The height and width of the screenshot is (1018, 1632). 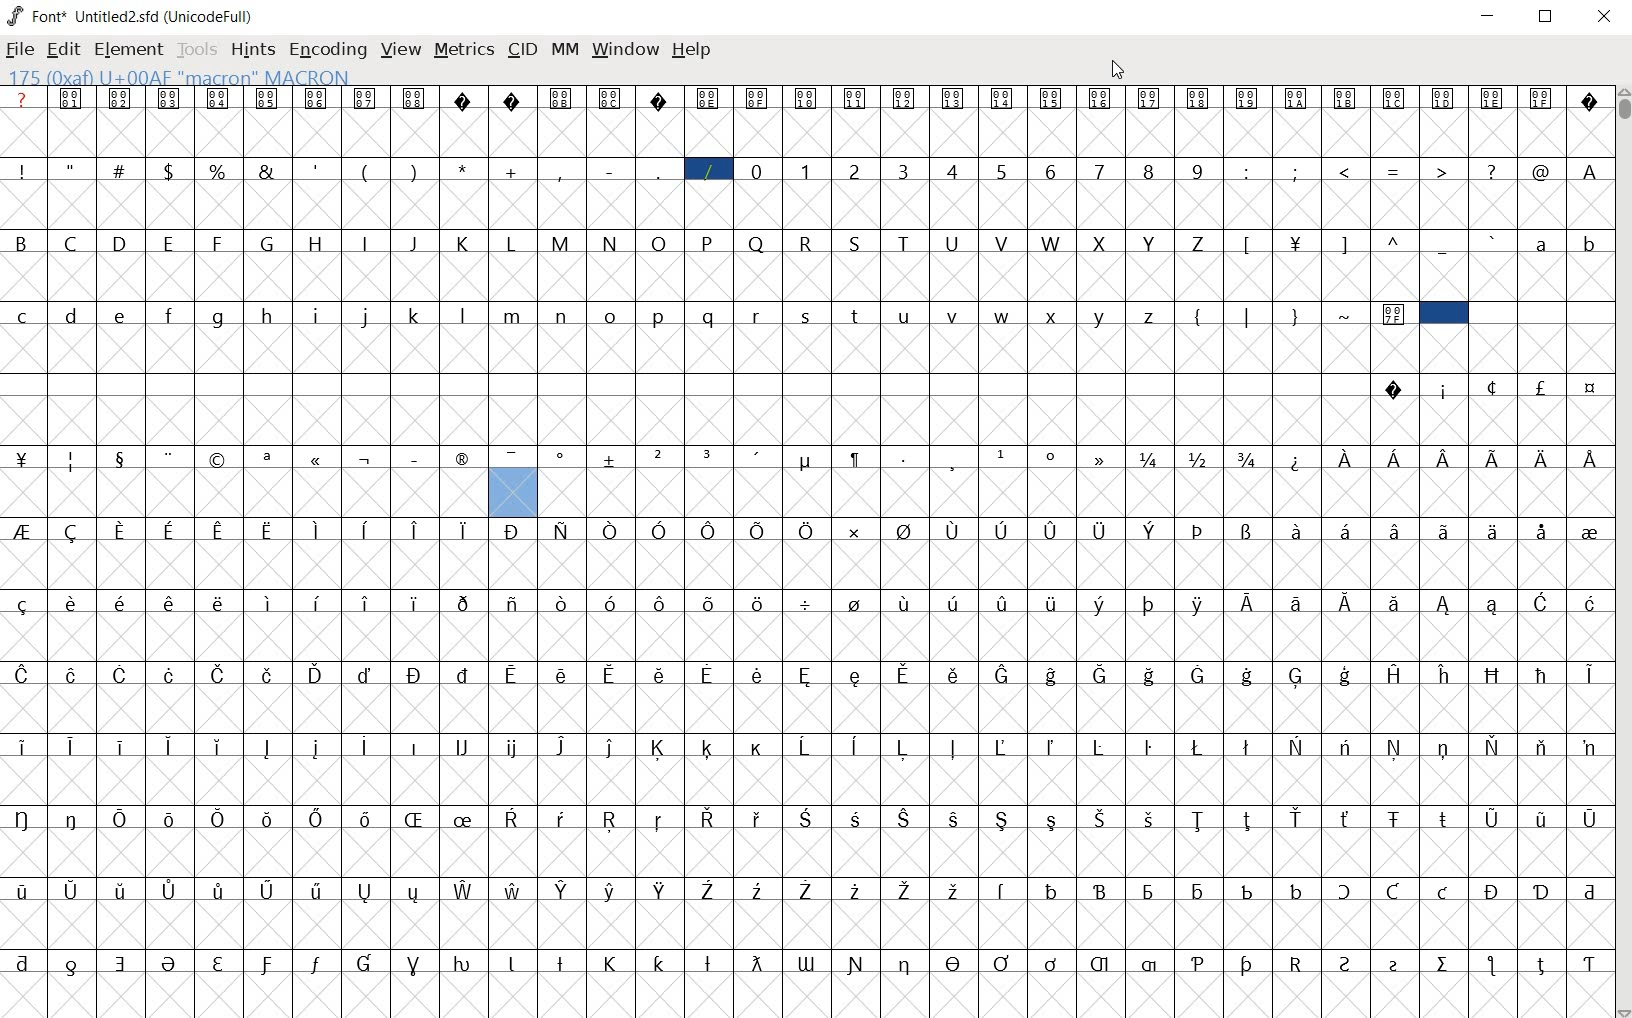 I want to click on Symbol, so click(x=24, y=532).